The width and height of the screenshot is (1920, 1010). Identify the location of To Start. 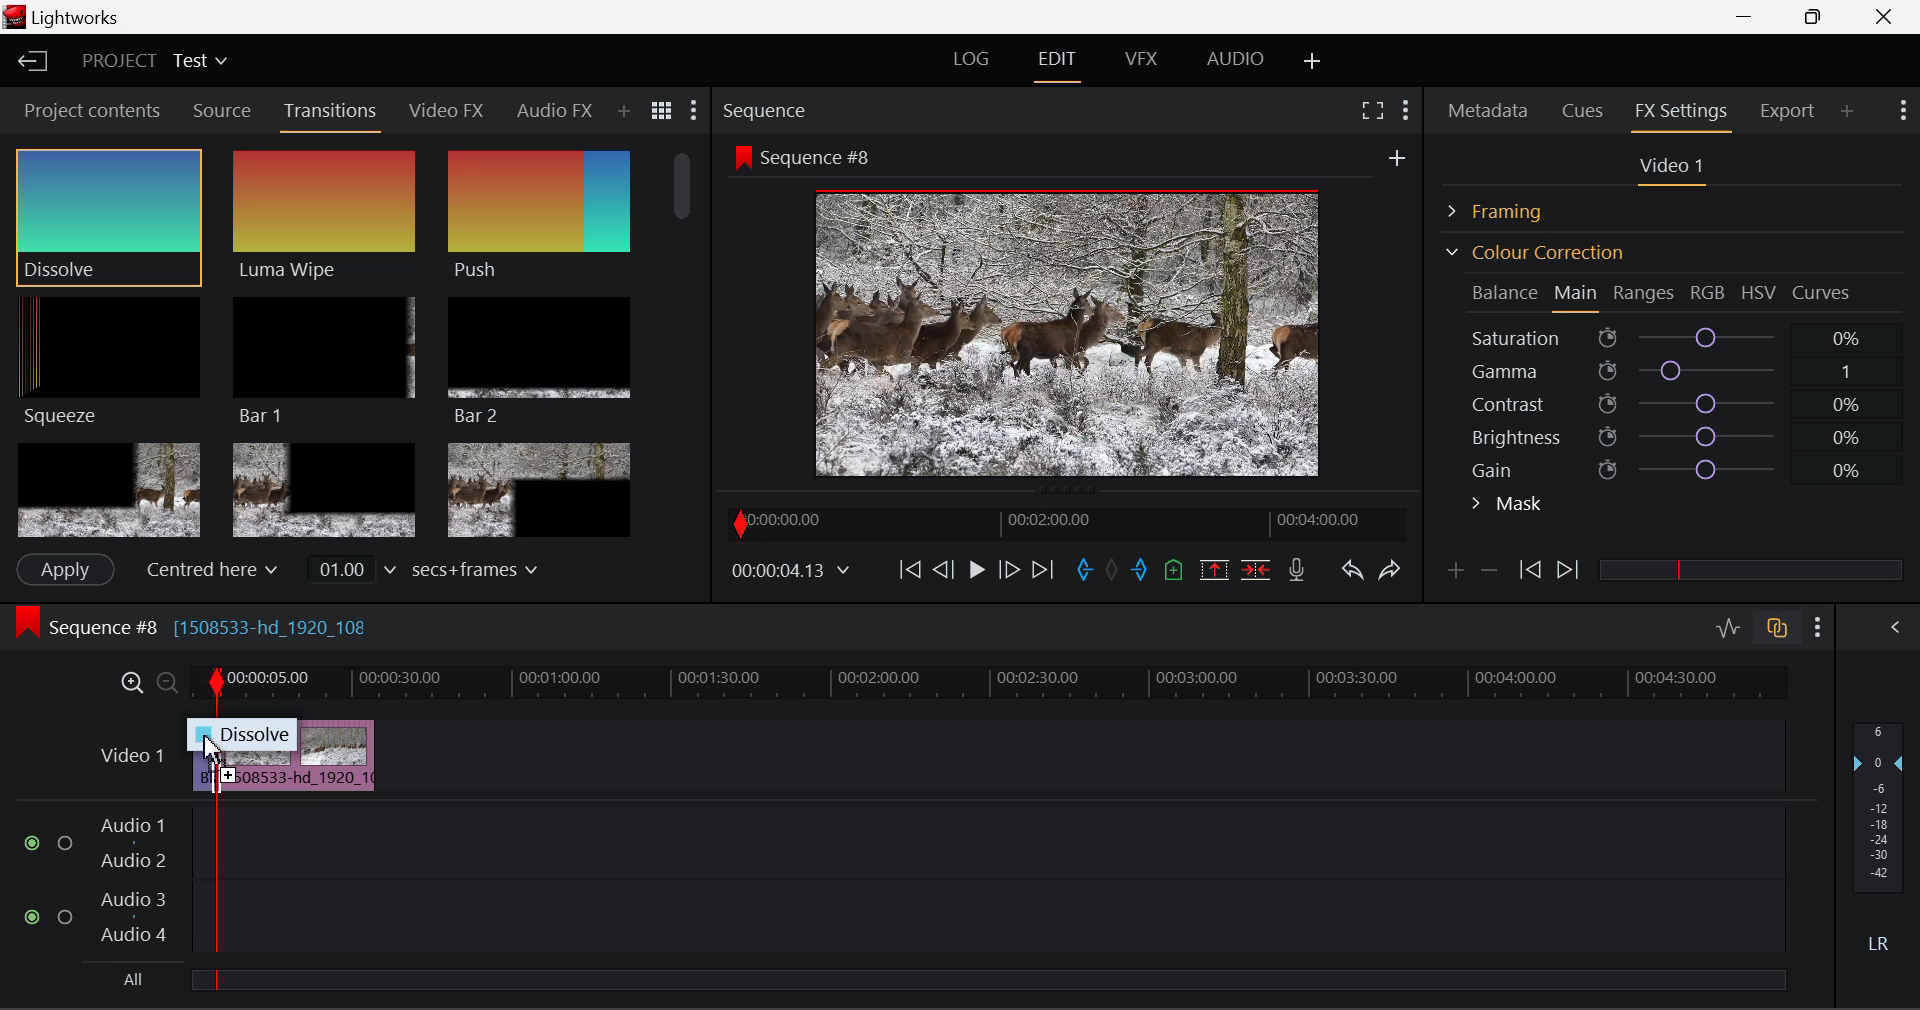
(908, 569).